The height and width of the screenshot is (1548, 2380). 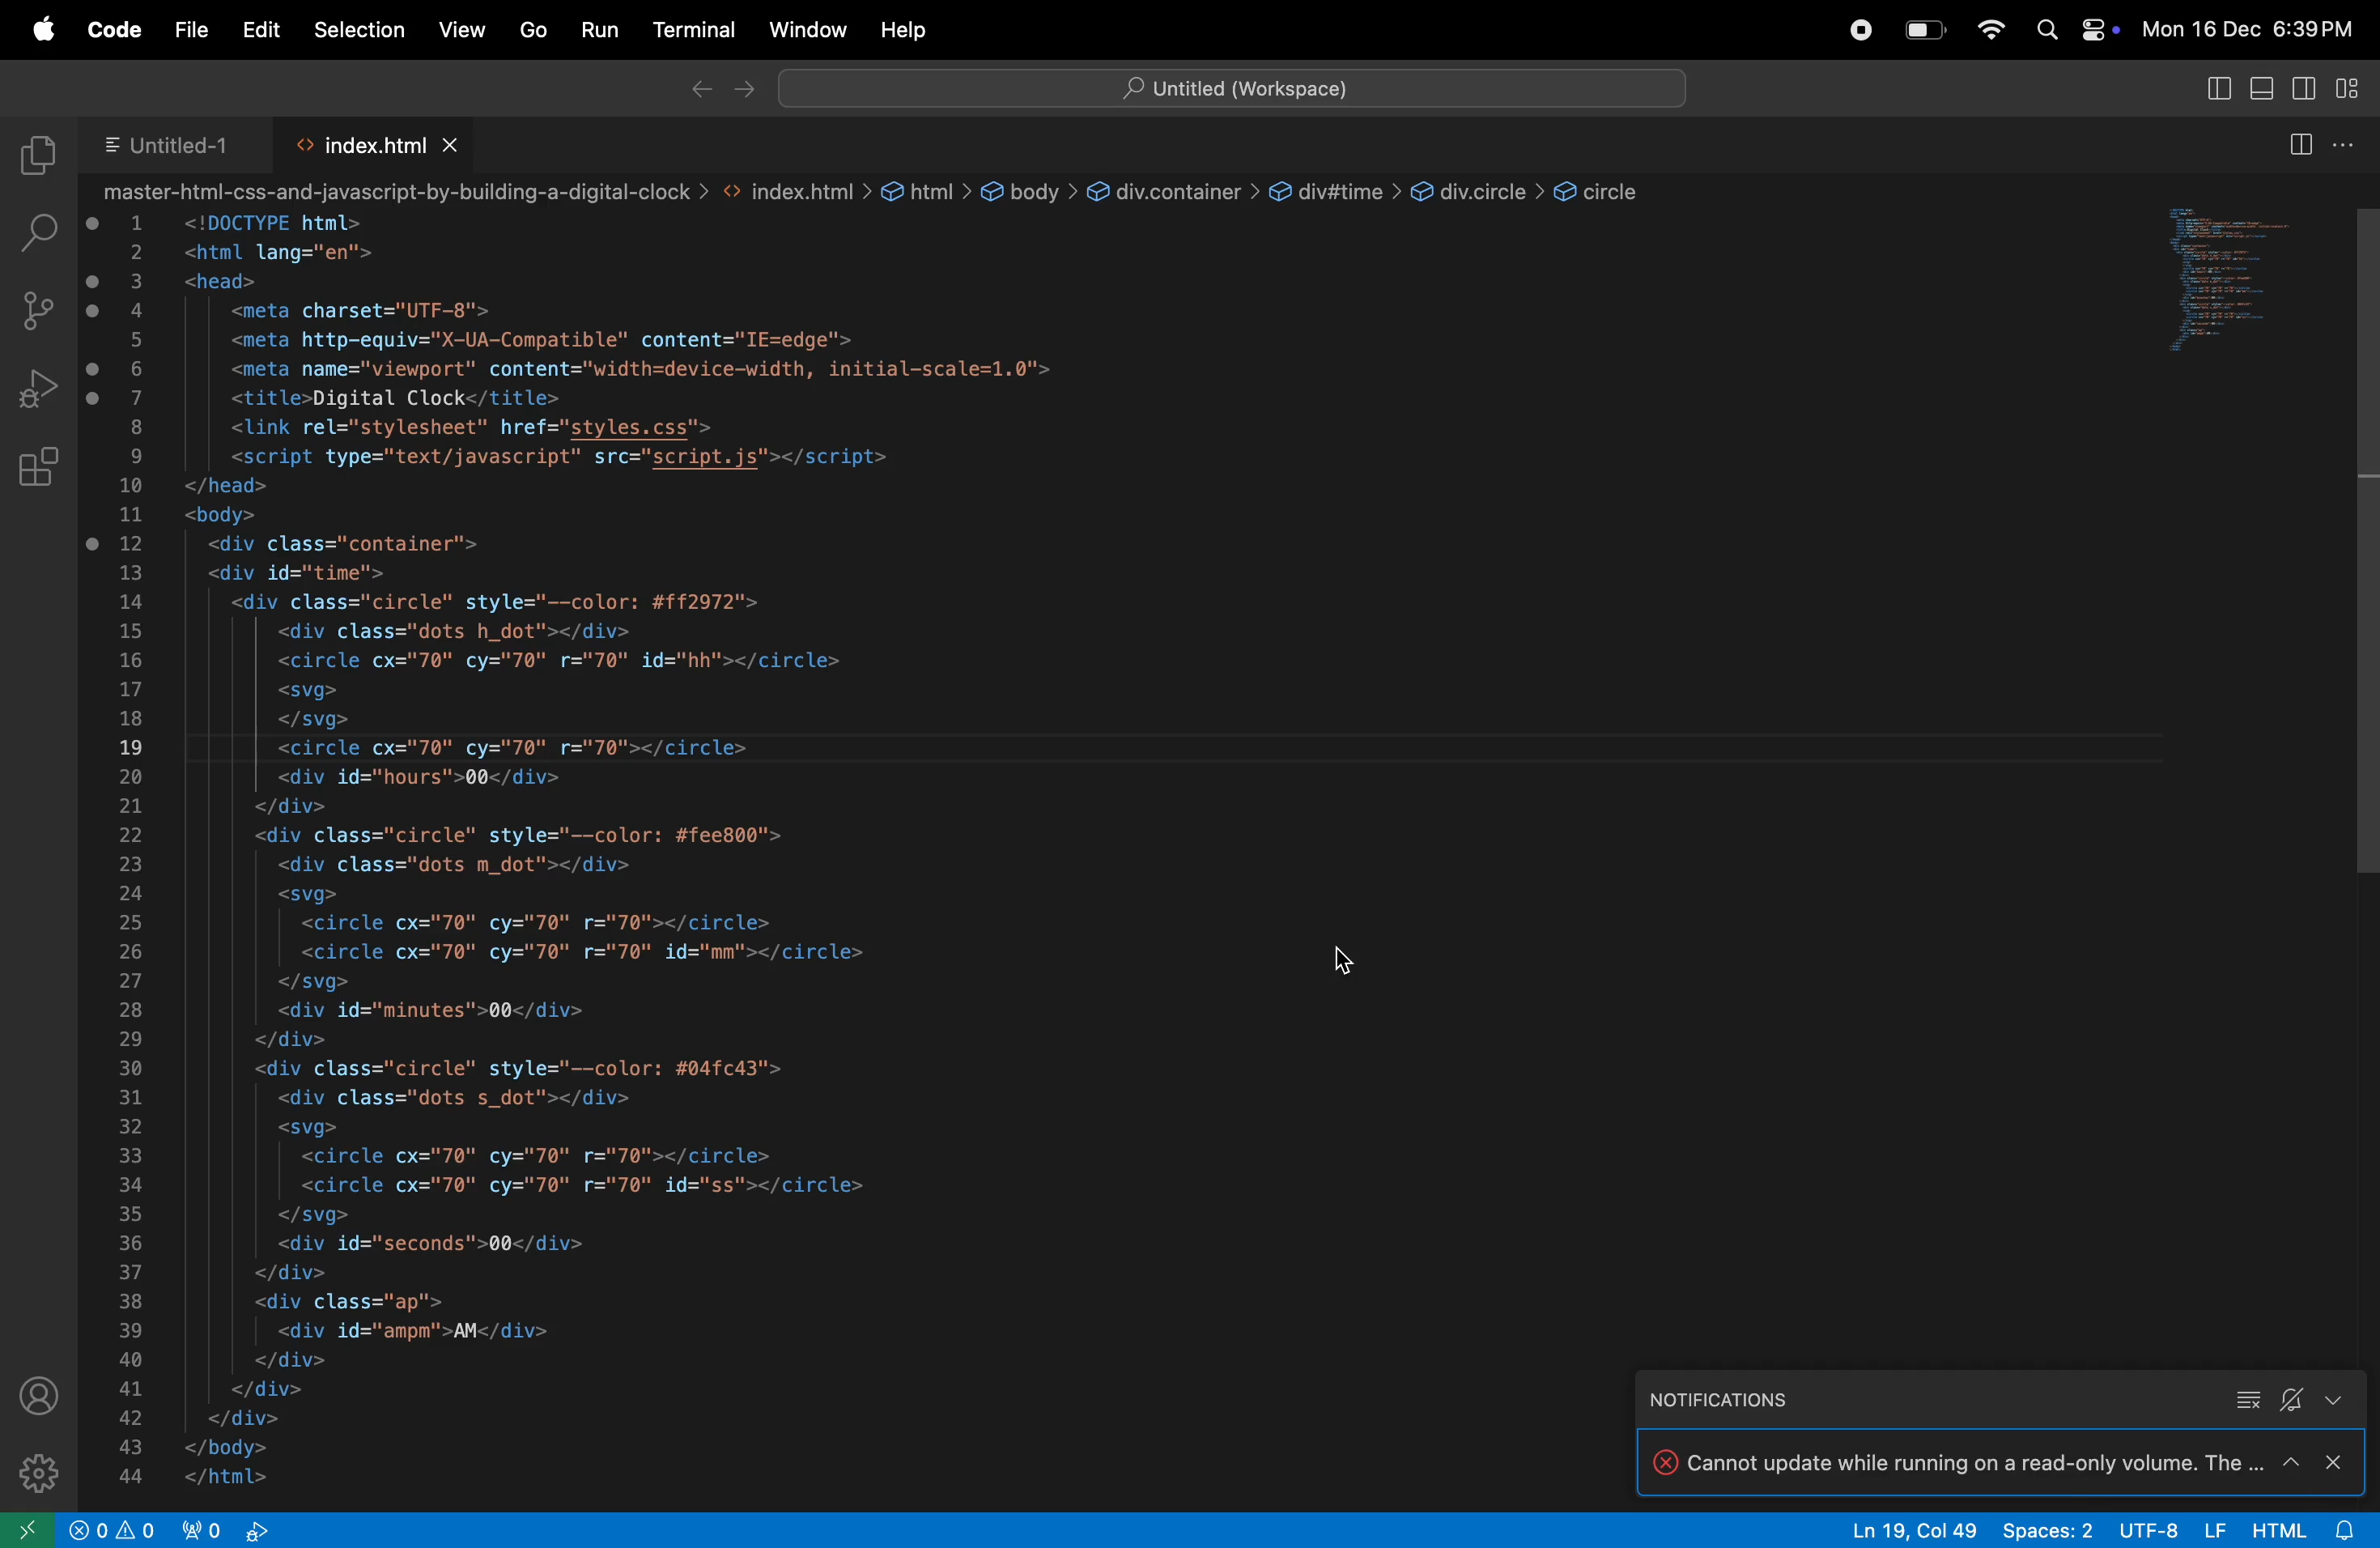 I want to click on view notifications, so click(x=2346, y=1526).